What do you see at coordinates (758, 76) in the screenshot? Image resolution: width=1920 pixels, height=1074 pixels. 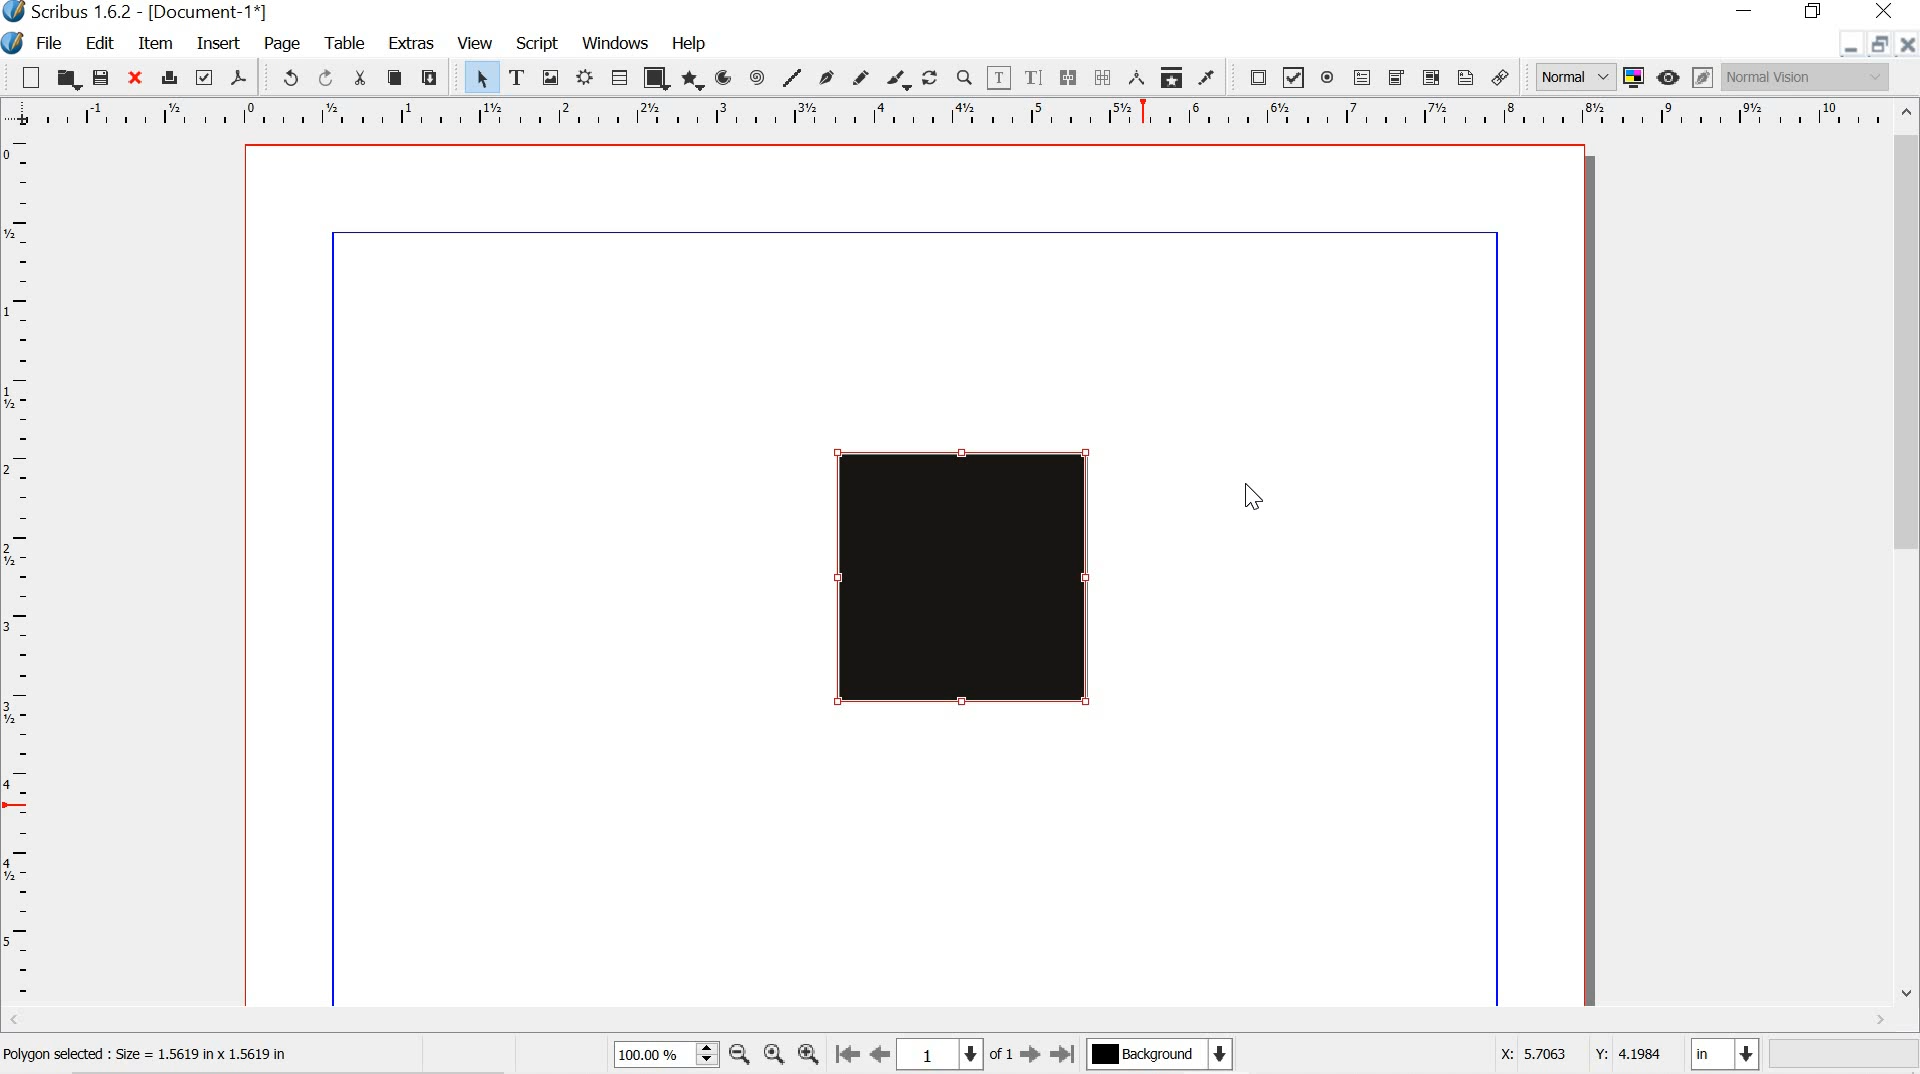 I see `spiral` at bounding box center [758, 76].